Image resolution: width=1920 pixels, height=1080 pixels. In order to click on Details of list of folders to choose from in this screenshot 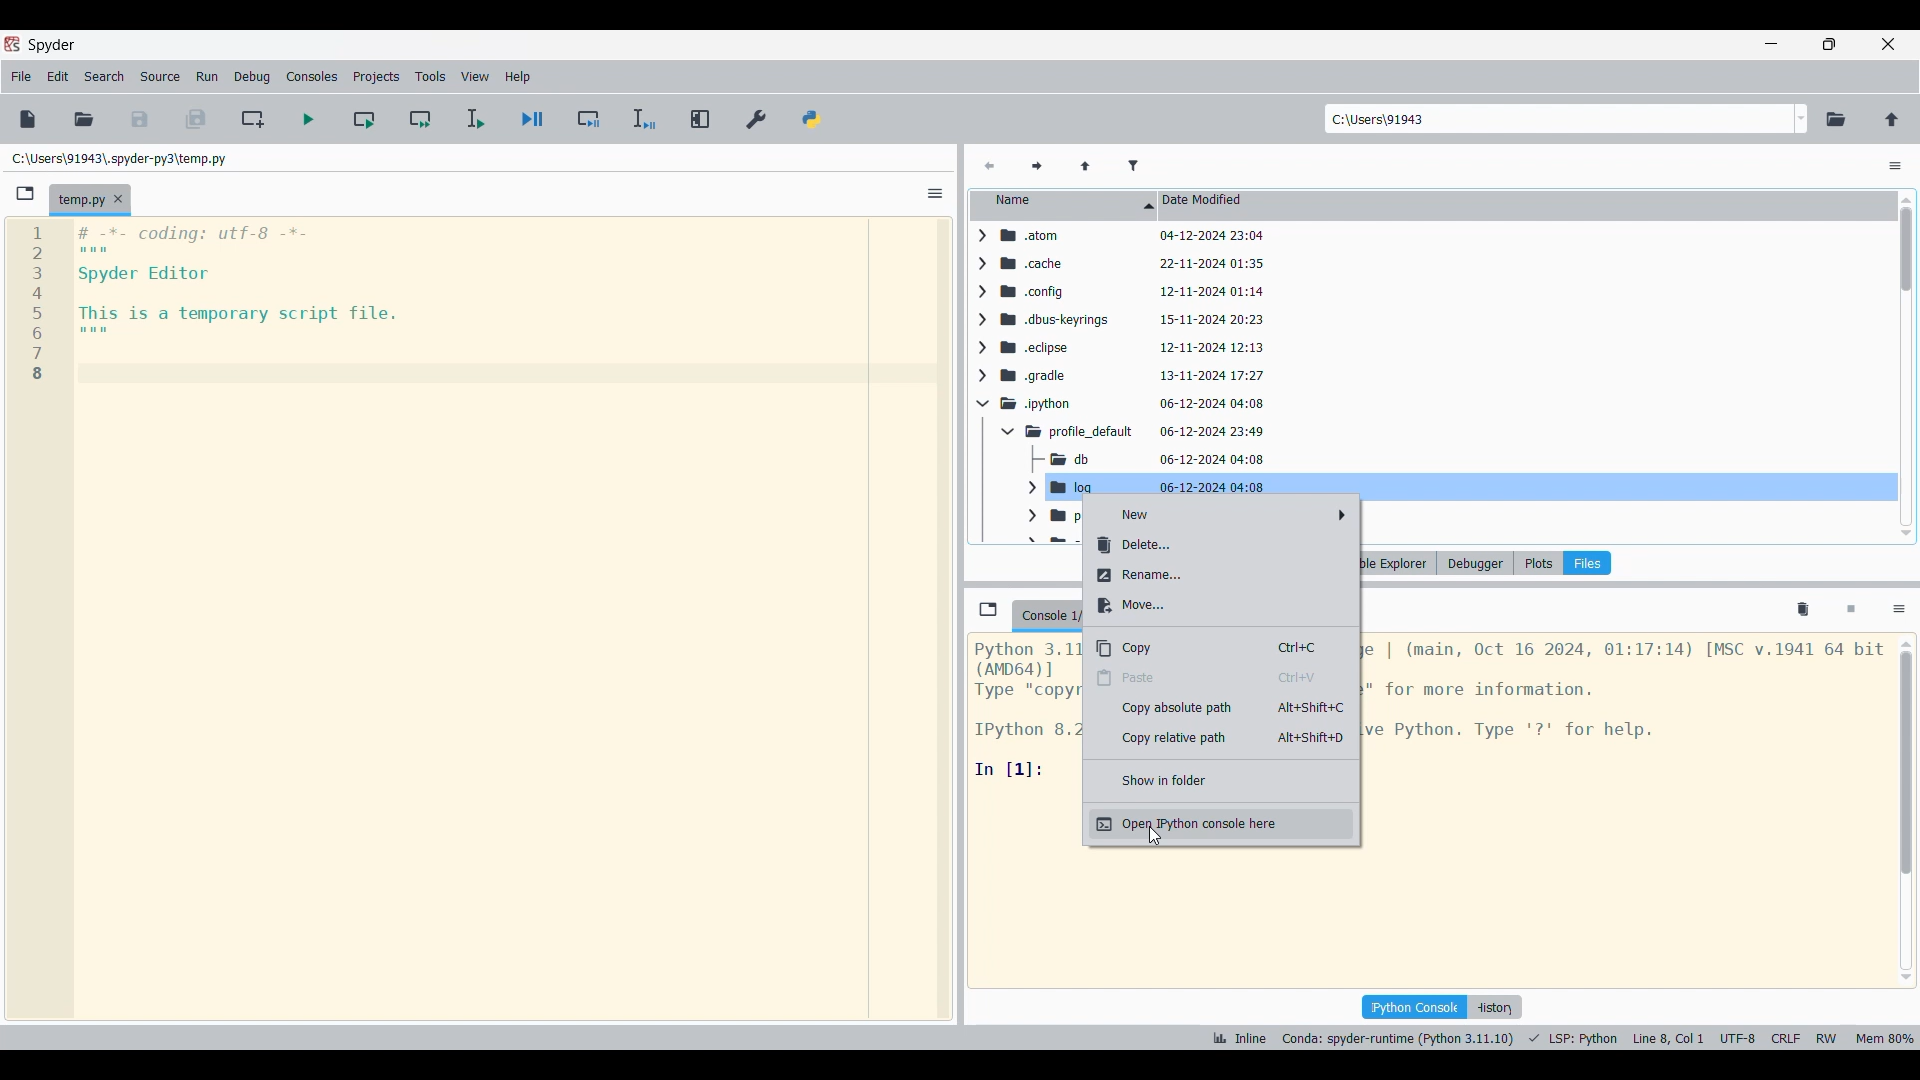, I will do `click(1440, 362)`.